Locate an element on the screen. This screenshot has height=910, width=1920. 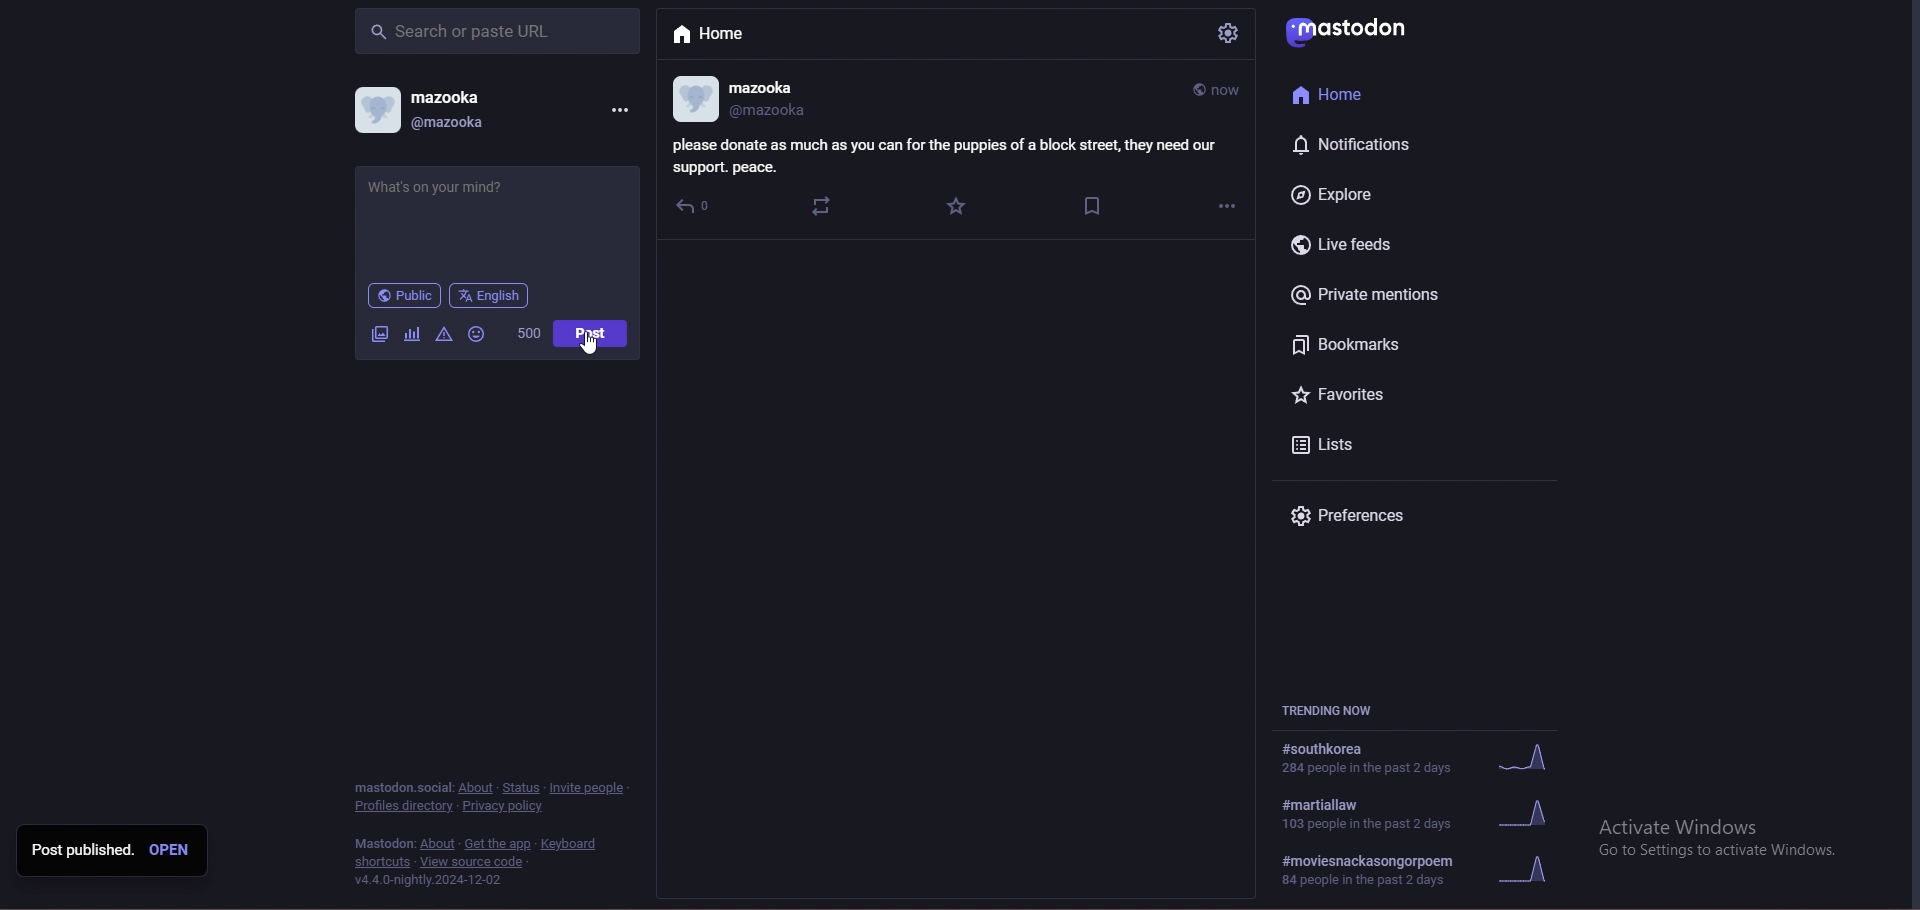
view source code is located at coordinates (473, 862).